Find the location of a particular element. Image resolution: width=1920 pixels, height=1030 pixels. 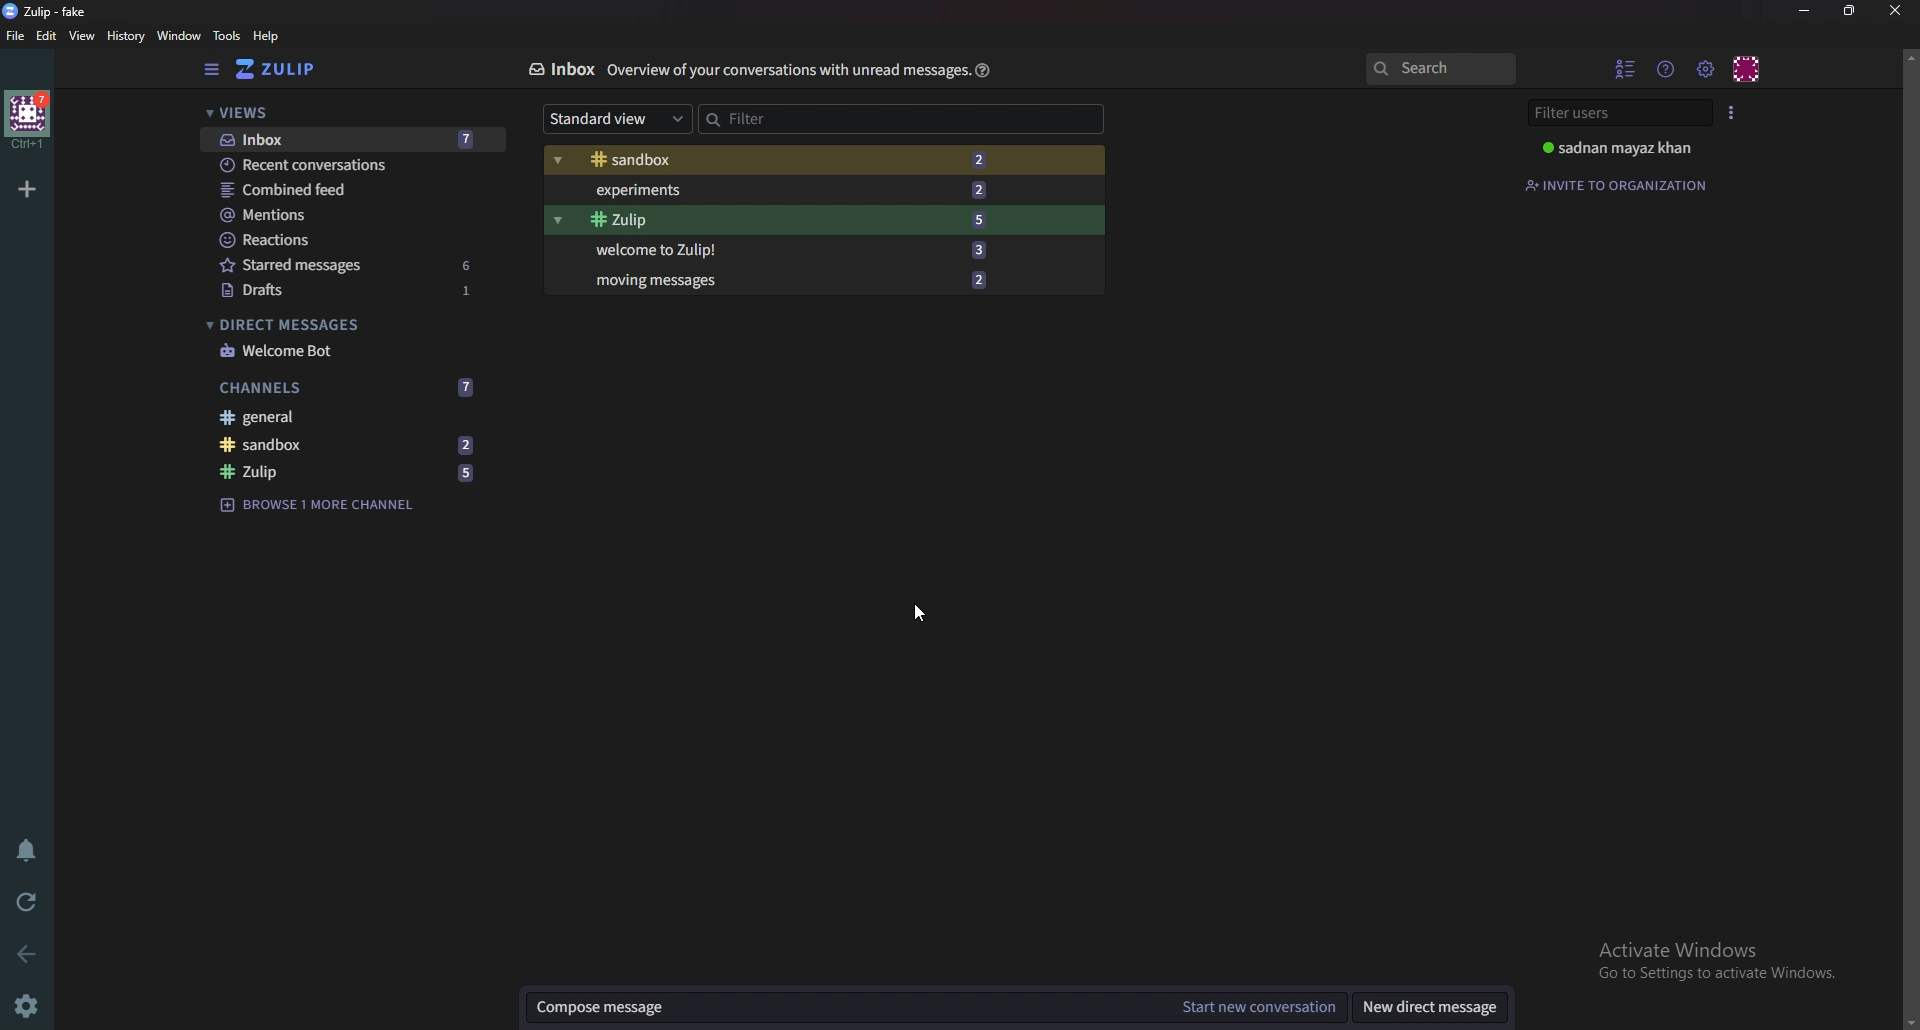

Minimize is located at coordinates (1806, 11).